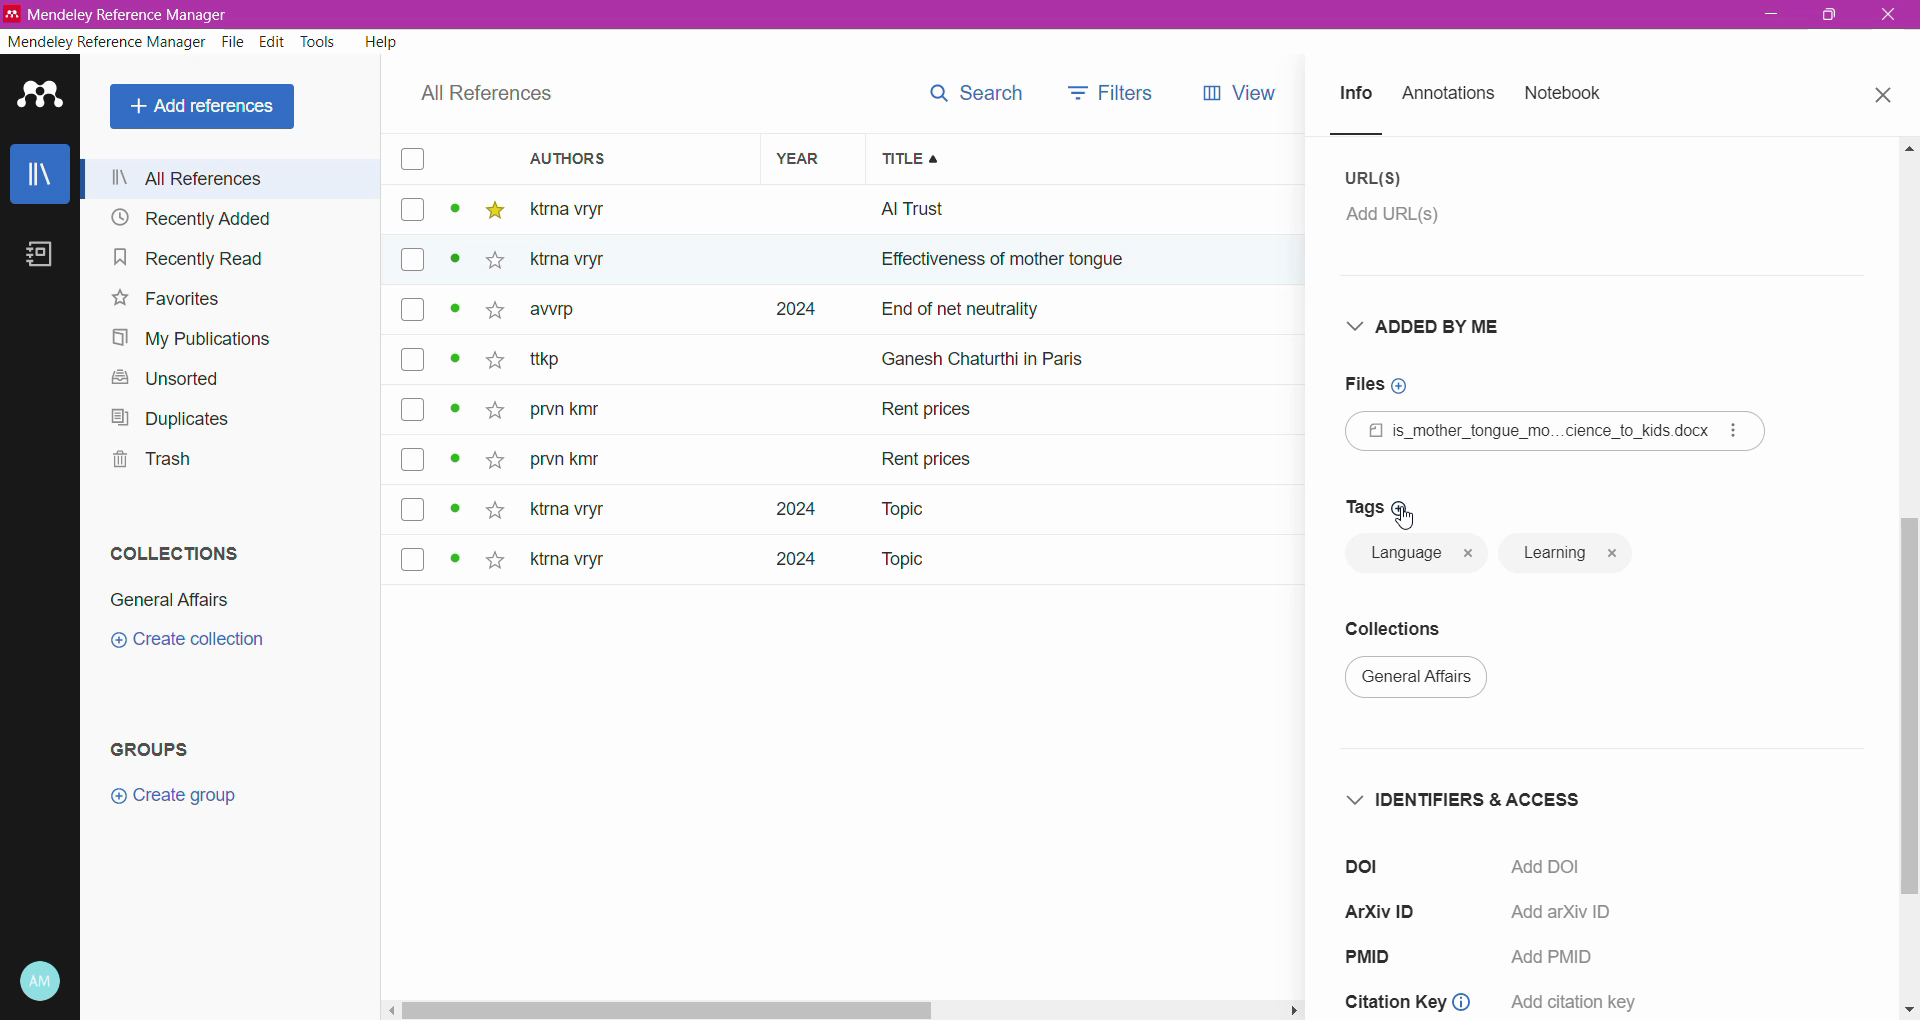  What do you see at coordinates (419, 509) in the screenshot?
I see `box` at bounding box center [419, 509].